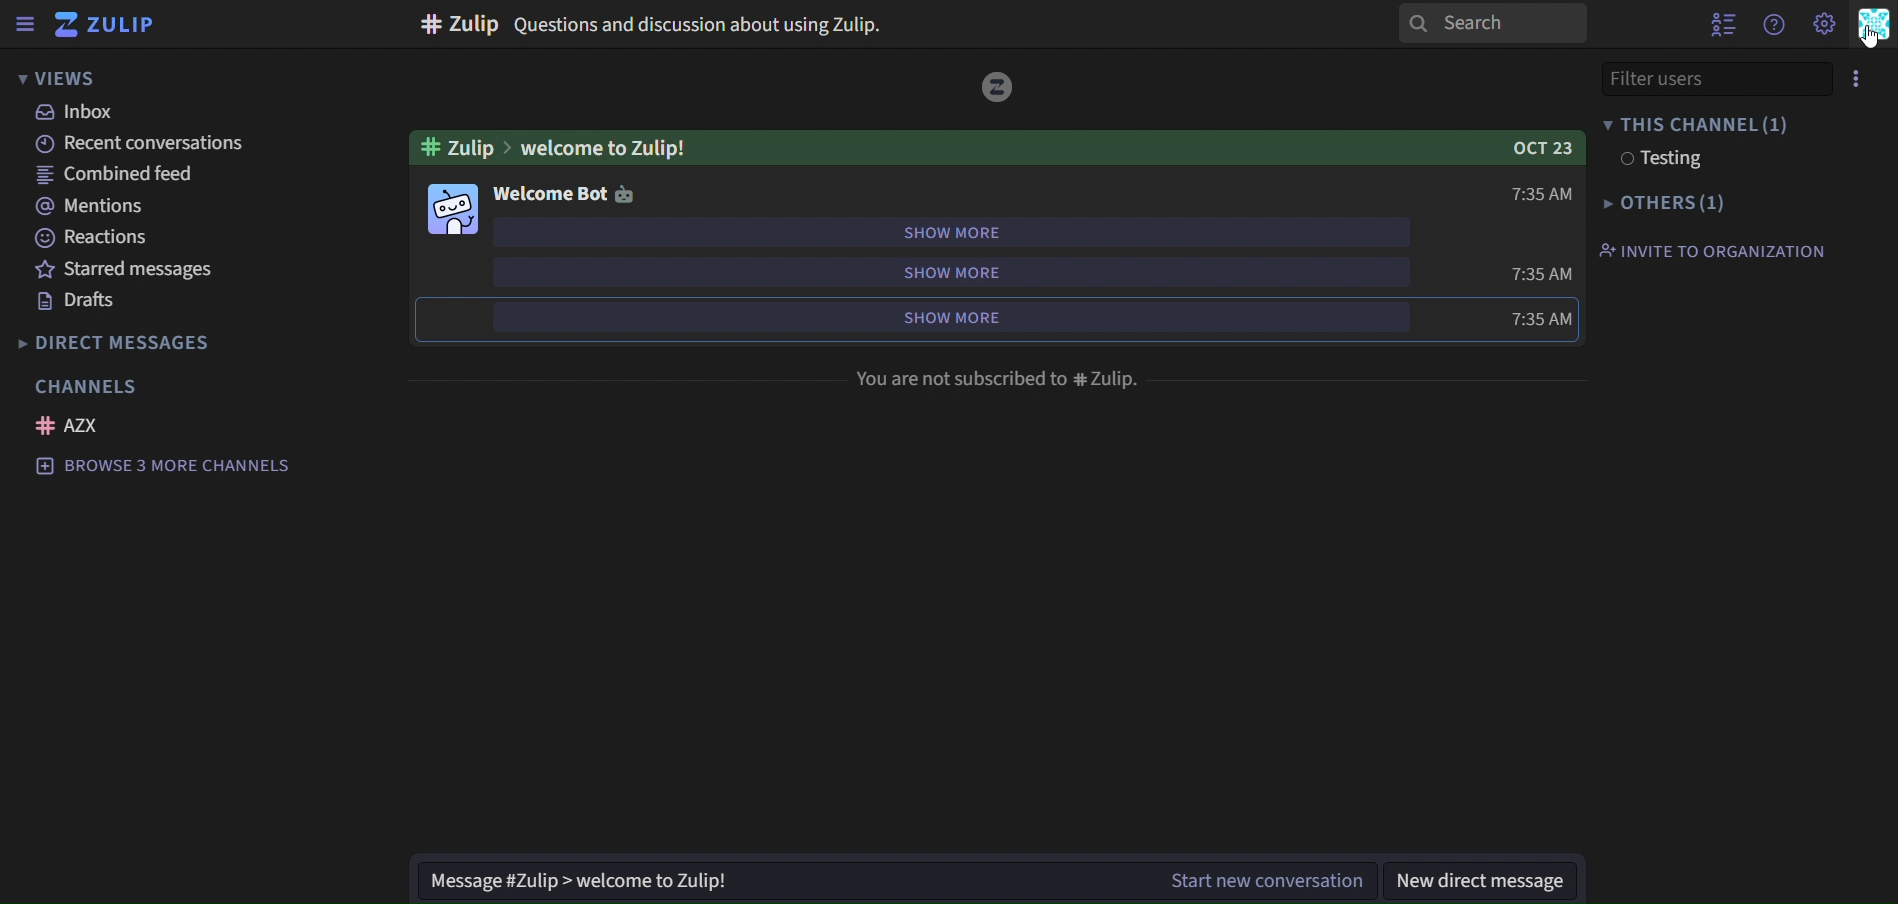  What do you see at coordinates (1868, 37) in the screenshot?
I see `Cursor` at bounding box center [1868, 37].